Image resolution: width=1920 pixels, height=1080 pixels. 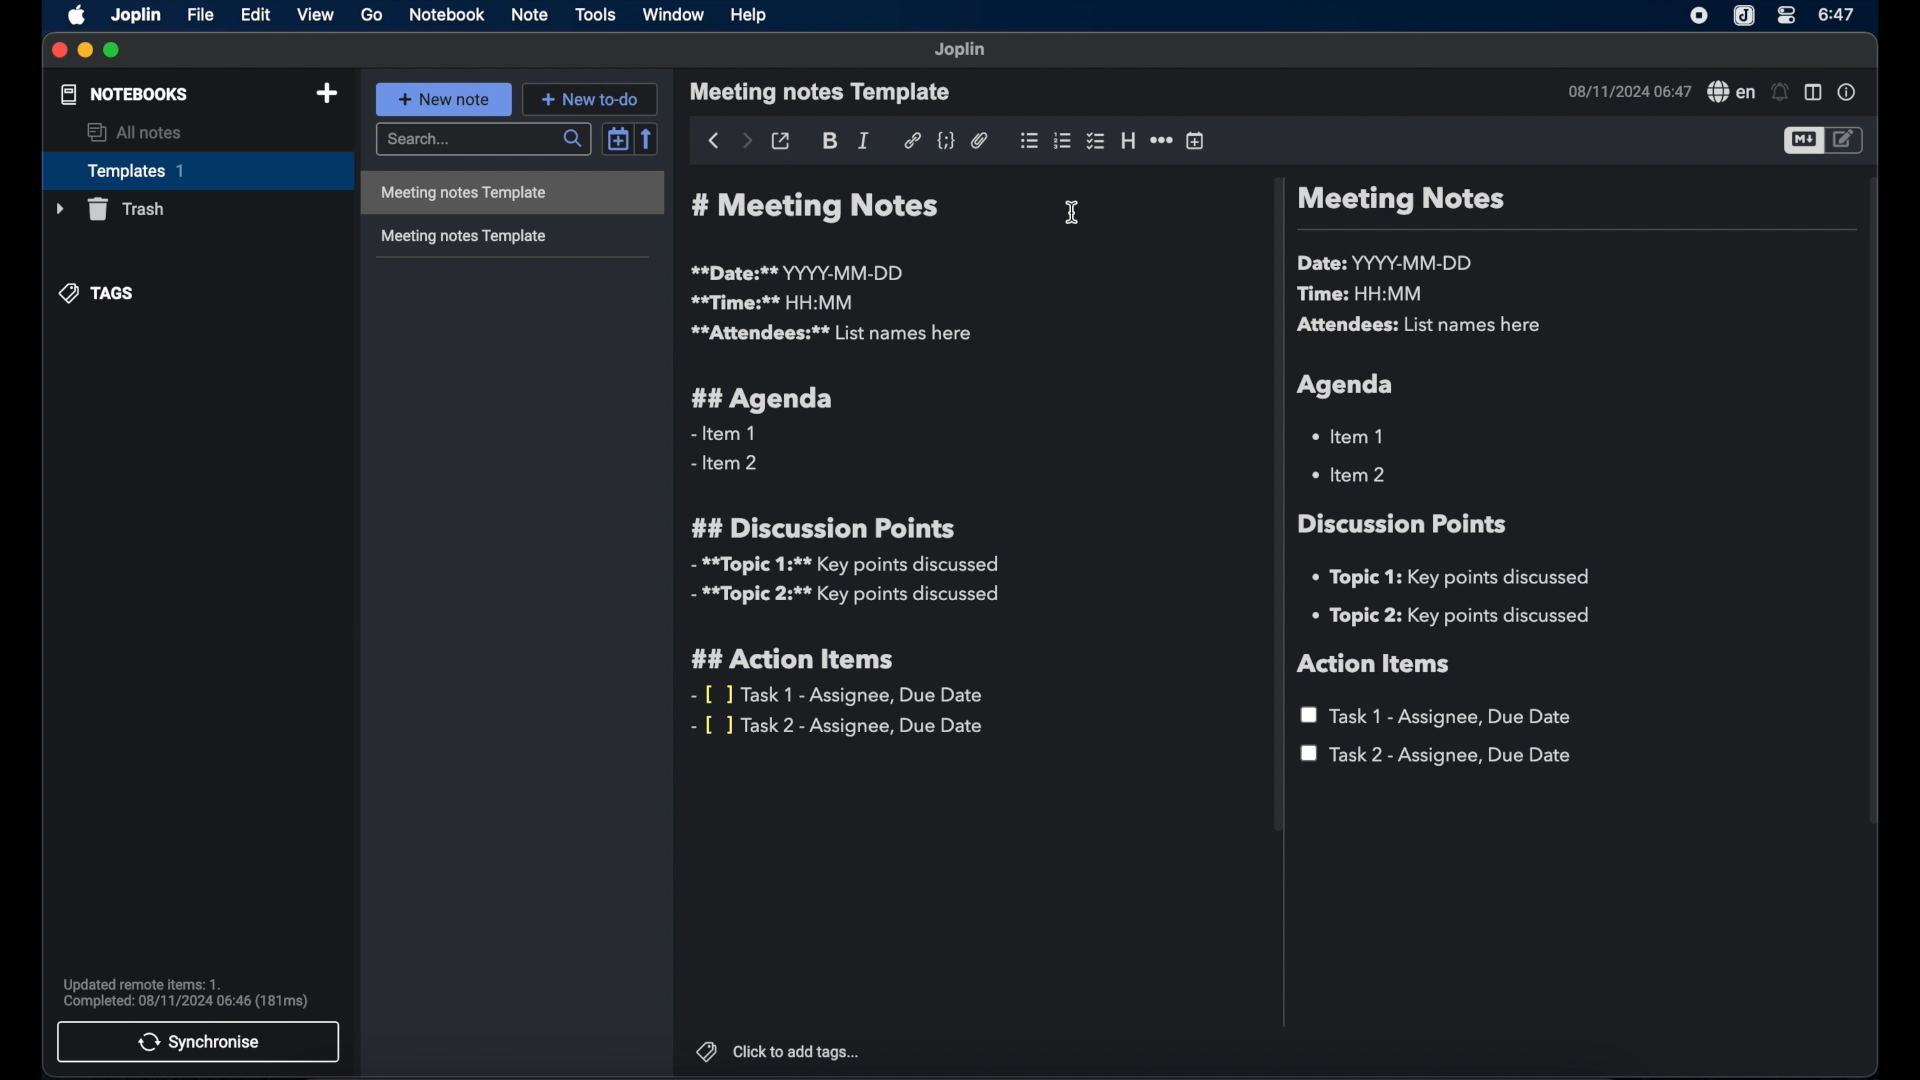 I want to click on Joplin, so click(x=1743, y=16).